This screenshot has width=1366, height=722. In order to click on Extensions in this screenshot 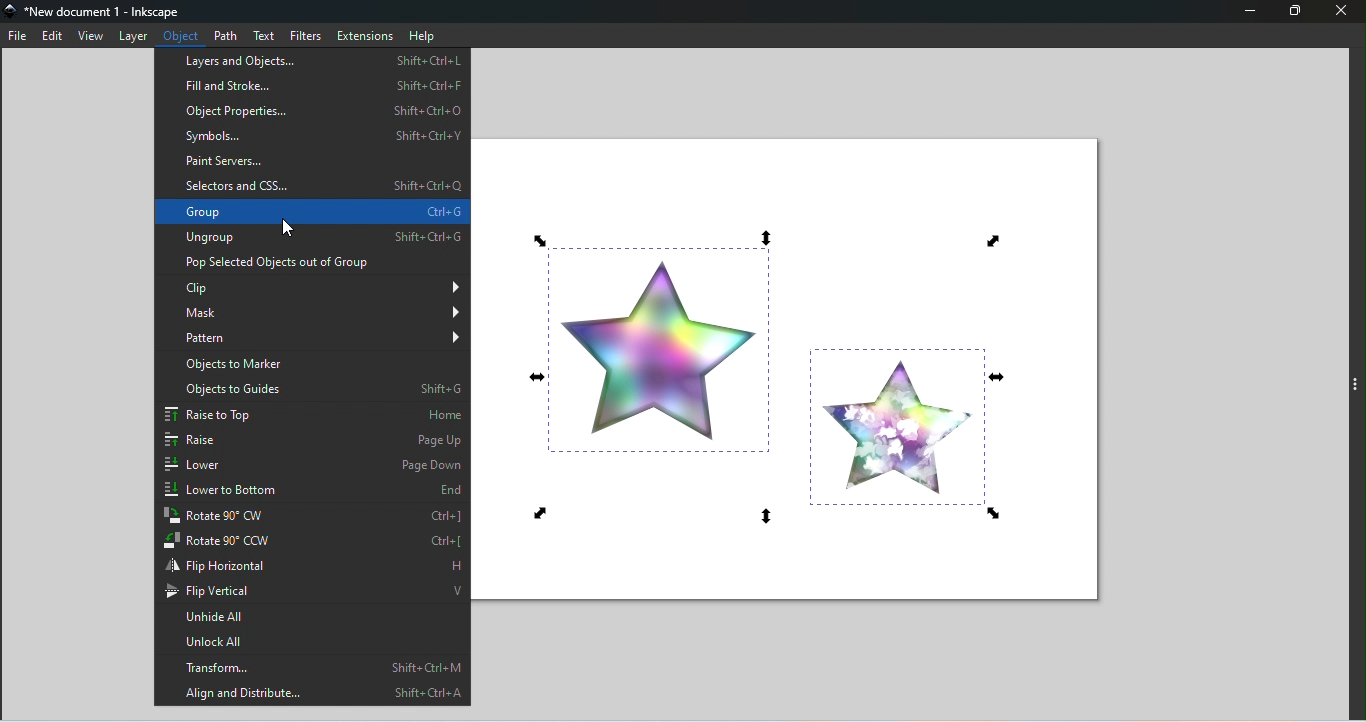, I will do `click(364, 35)`.